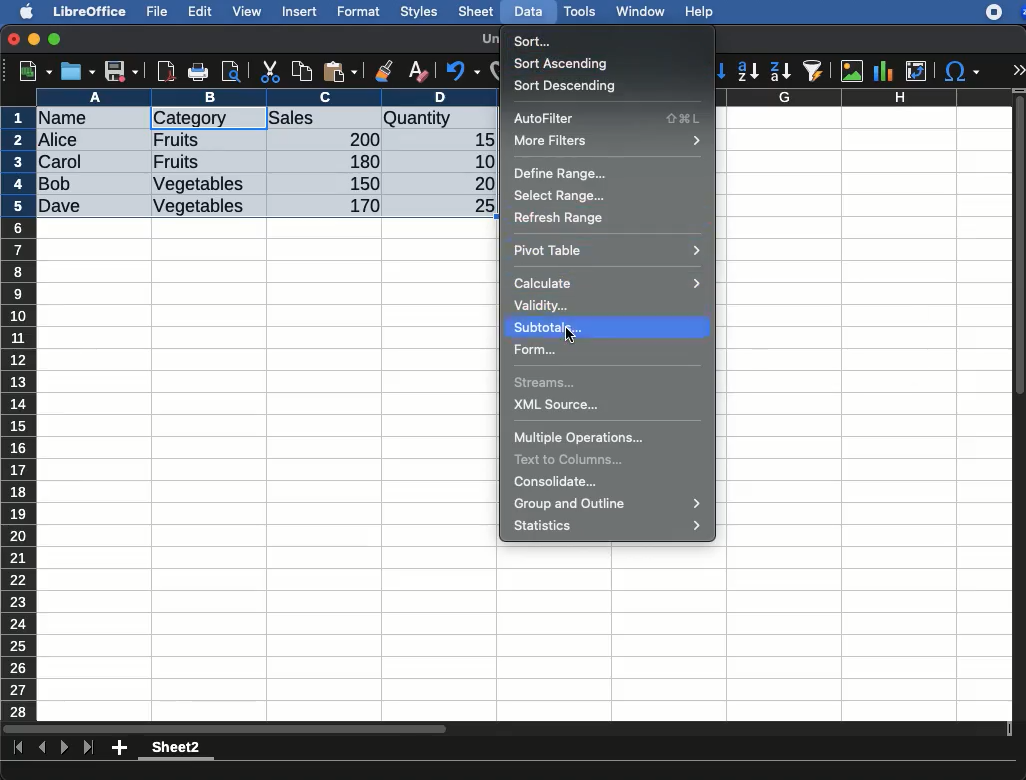 The height and width of the screenshot is (780, 1026). Describe the element at coordinates (560, 193) in the screenshot. I see `select range` at that location.